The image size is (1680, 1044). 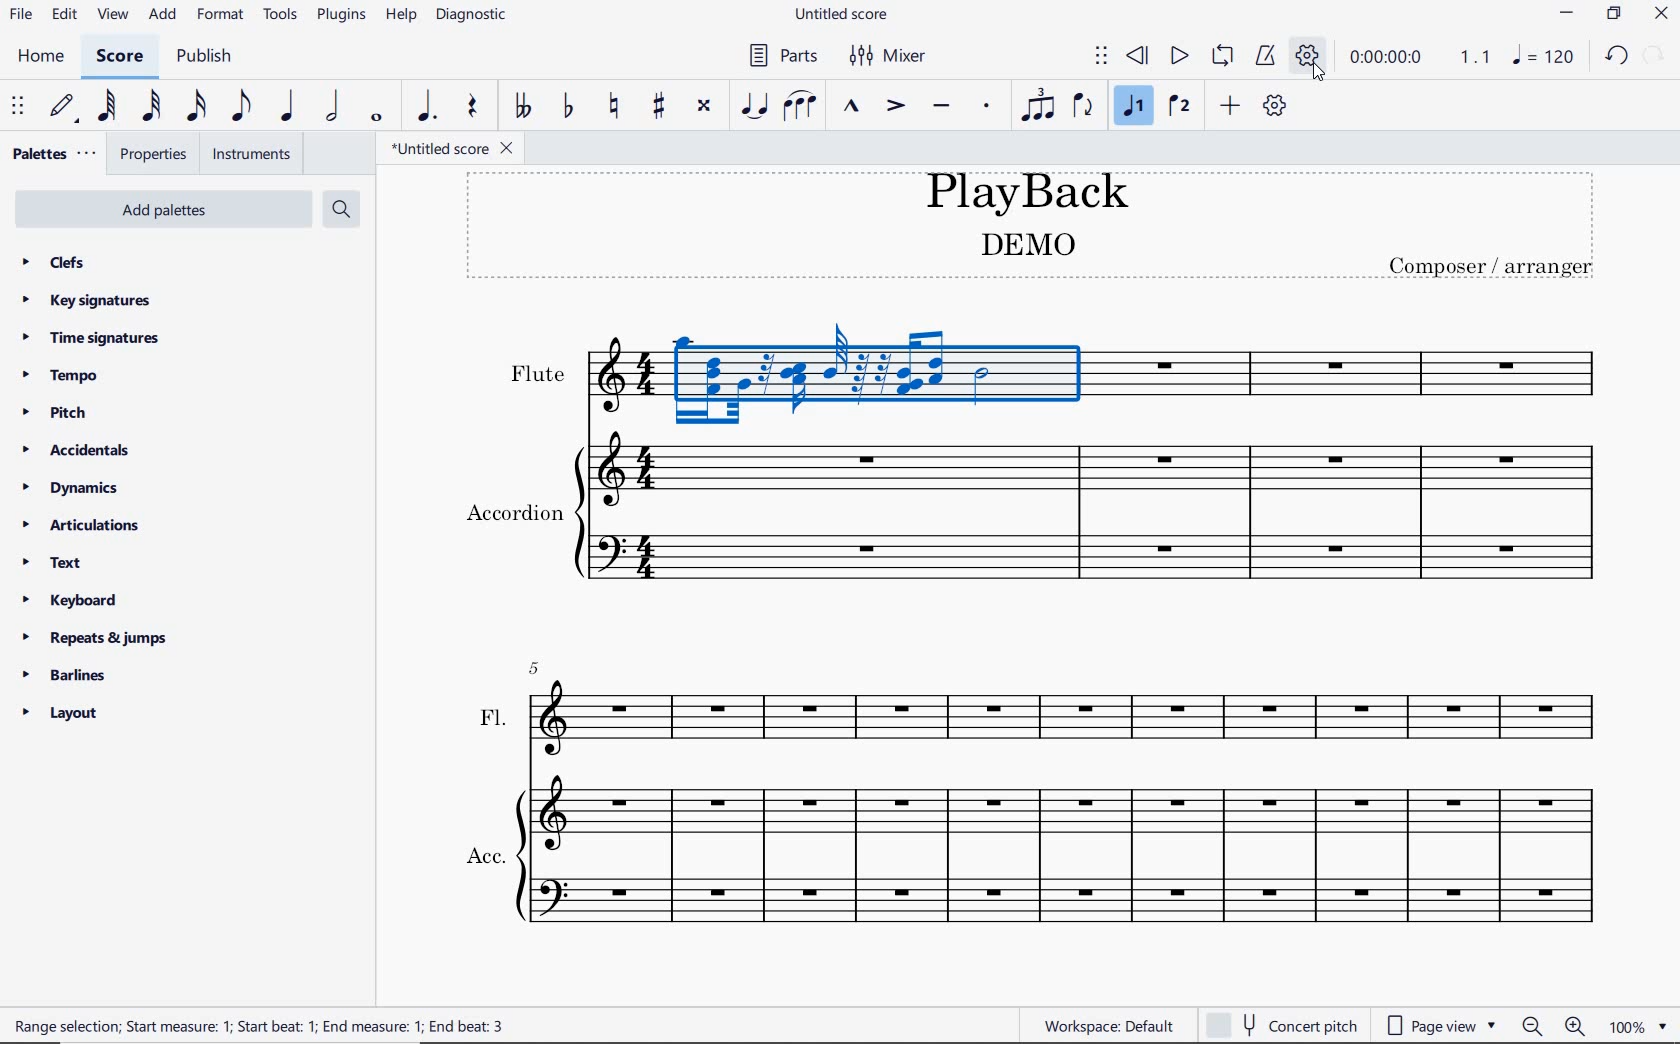 I want to click on RANGE SELECTION, so click(x=268, y=1024).